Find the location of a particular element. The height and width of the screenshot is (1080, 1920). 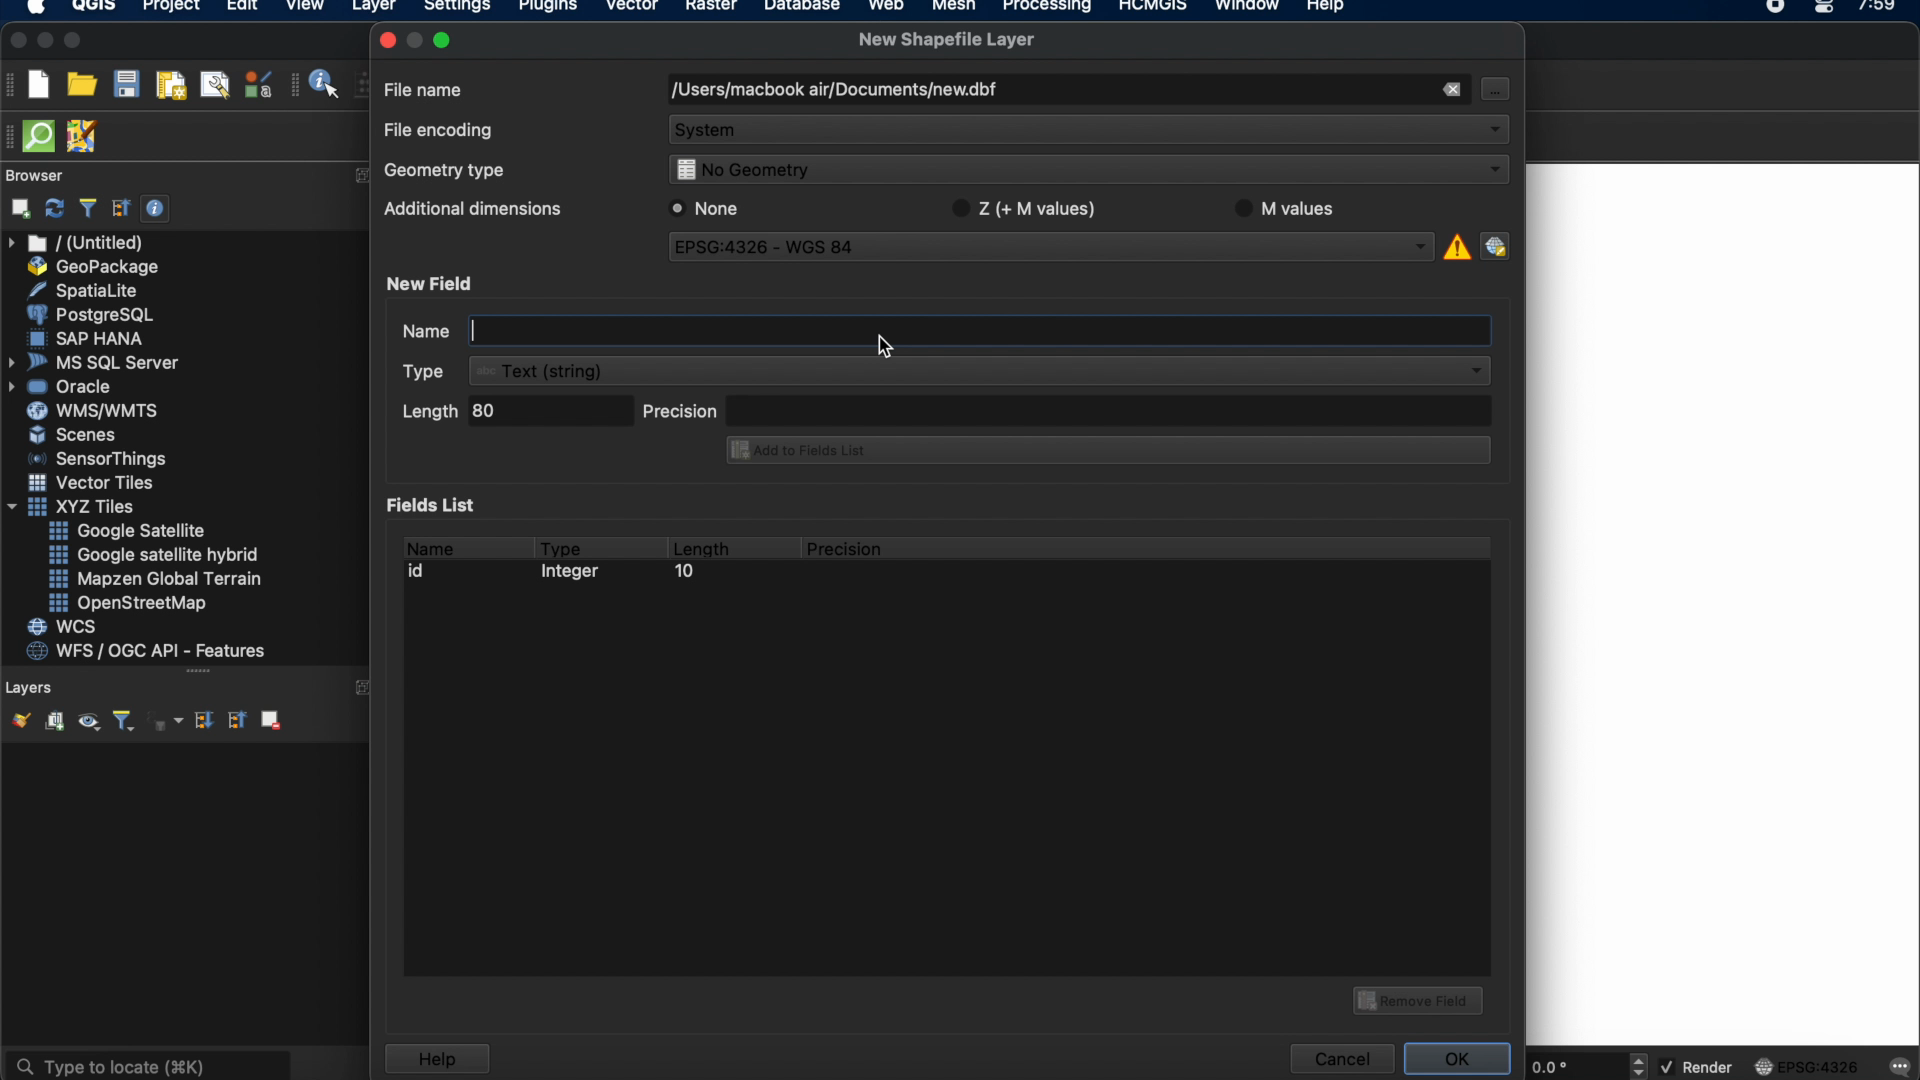

degree is located at coordinates (1572, 1066).